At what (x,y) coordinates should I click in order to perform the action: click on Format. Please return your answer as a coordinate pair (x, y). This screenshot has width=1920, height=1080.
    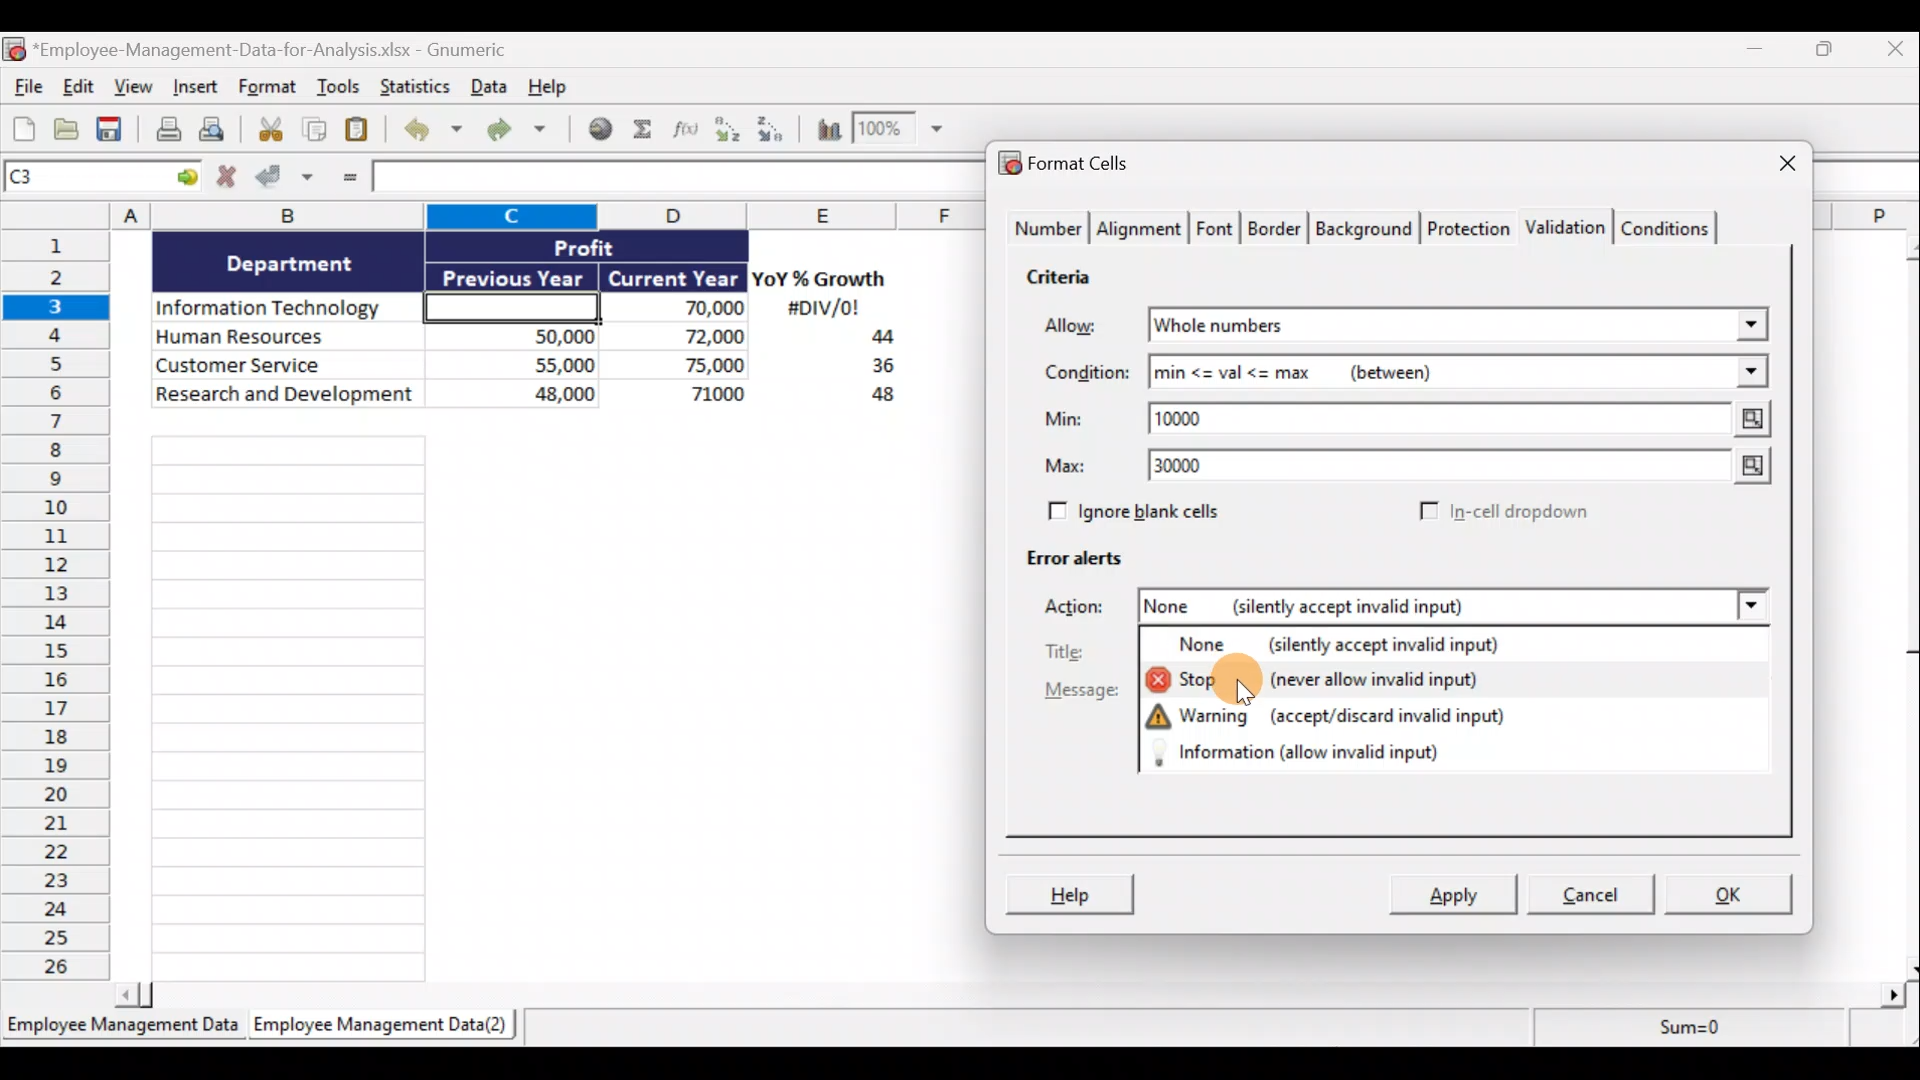
    Looking at the image, I should click on (268, 90).